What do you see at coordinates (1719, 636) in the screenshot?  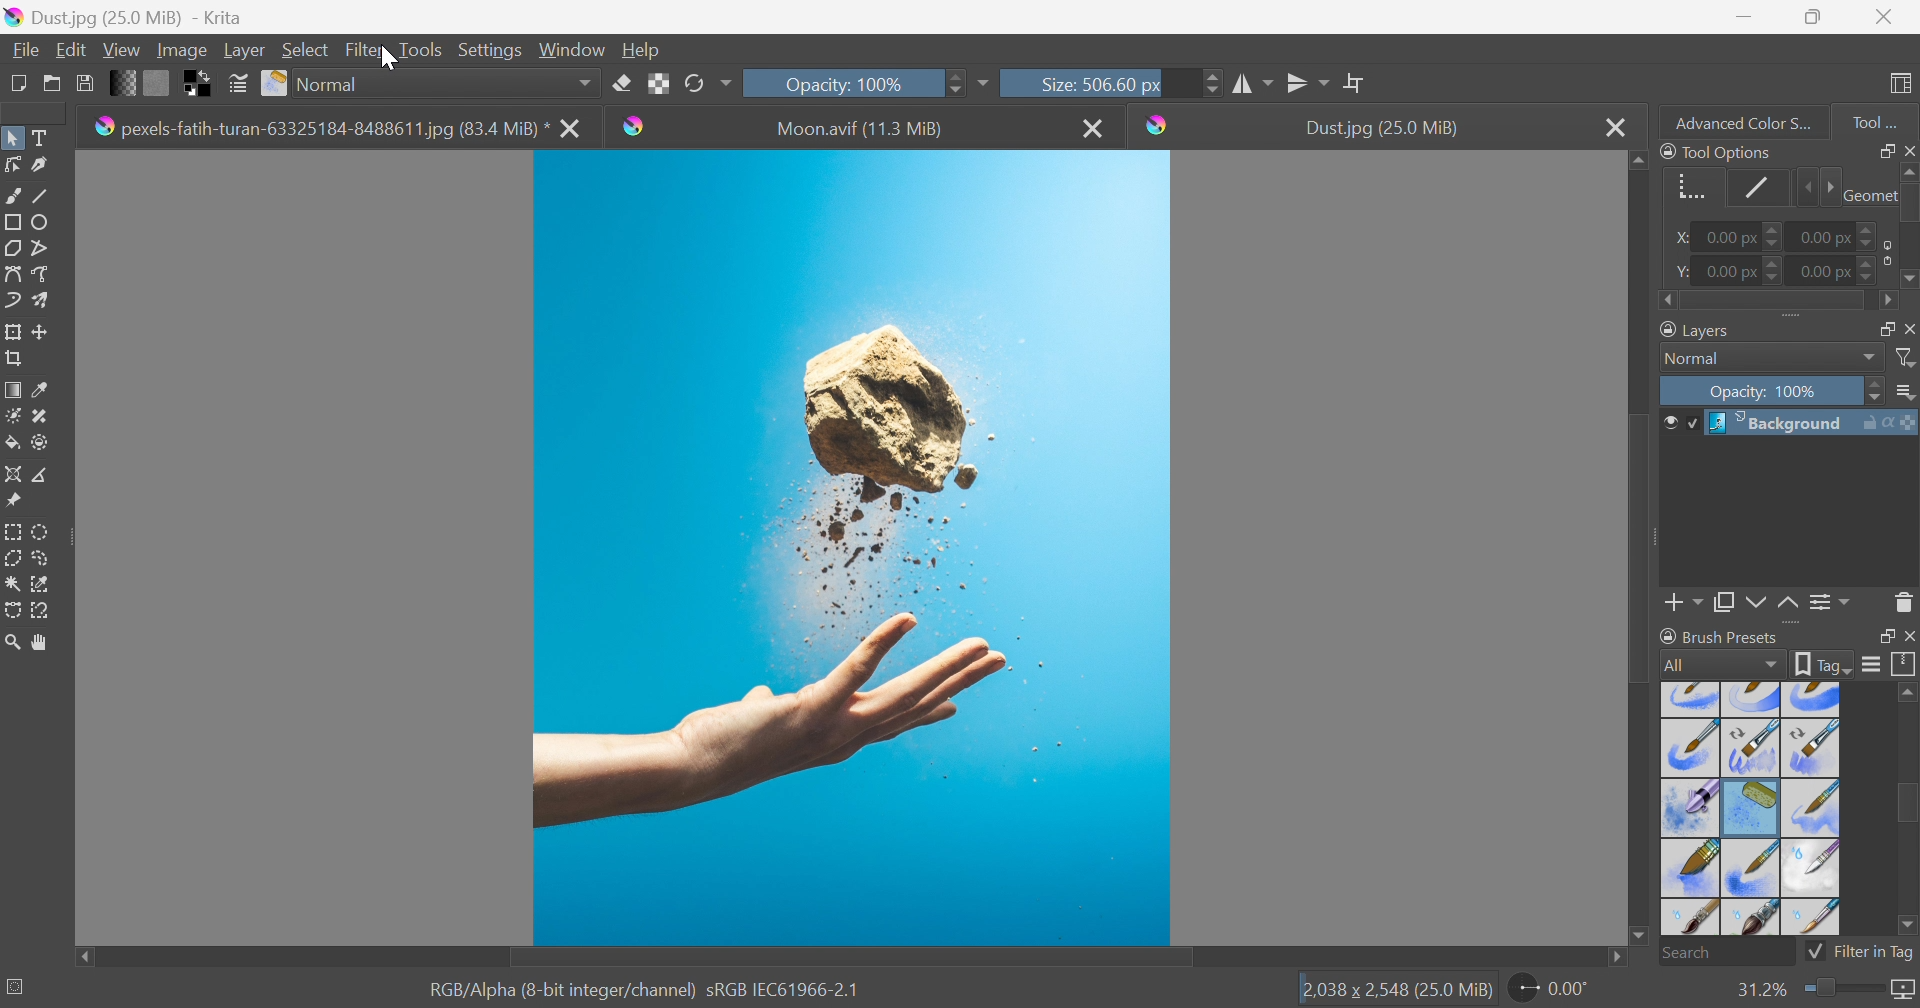 I see `Brush Presets` at bounding box center [1719, 636].